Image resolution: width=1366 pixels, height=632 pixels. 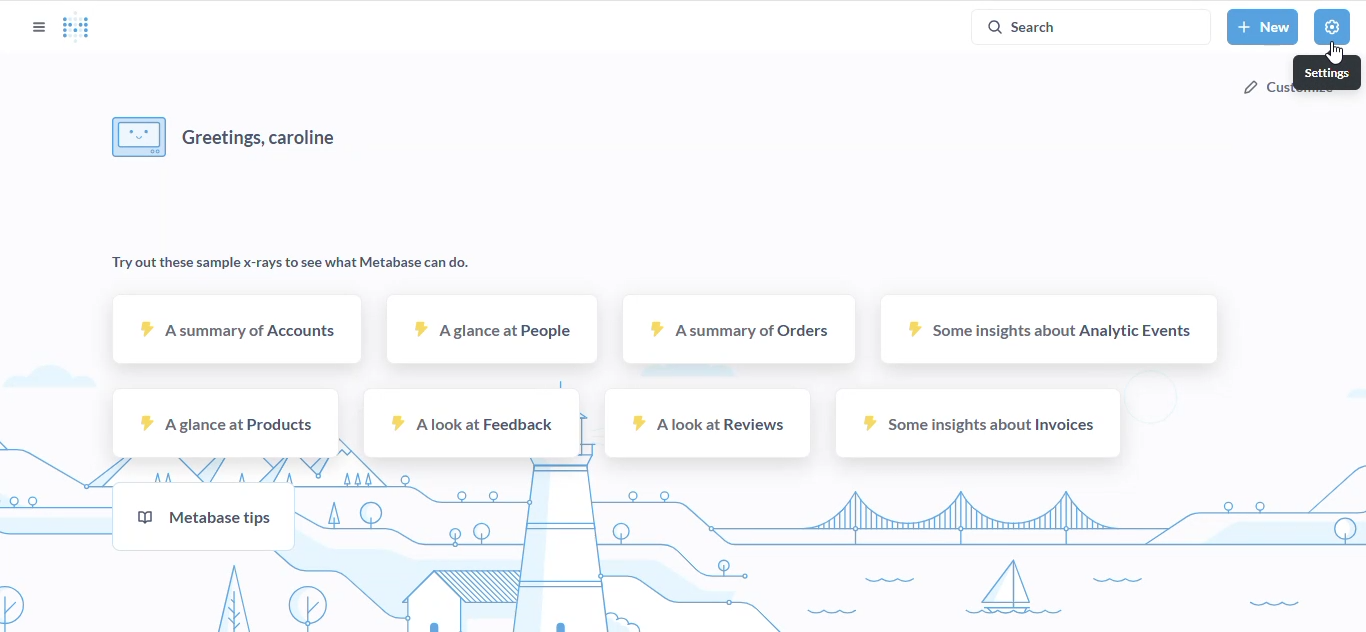 What do you see at coordinates (1333, 26) in the screenshot?
I see `settings` at bounding box center [1333, 26].